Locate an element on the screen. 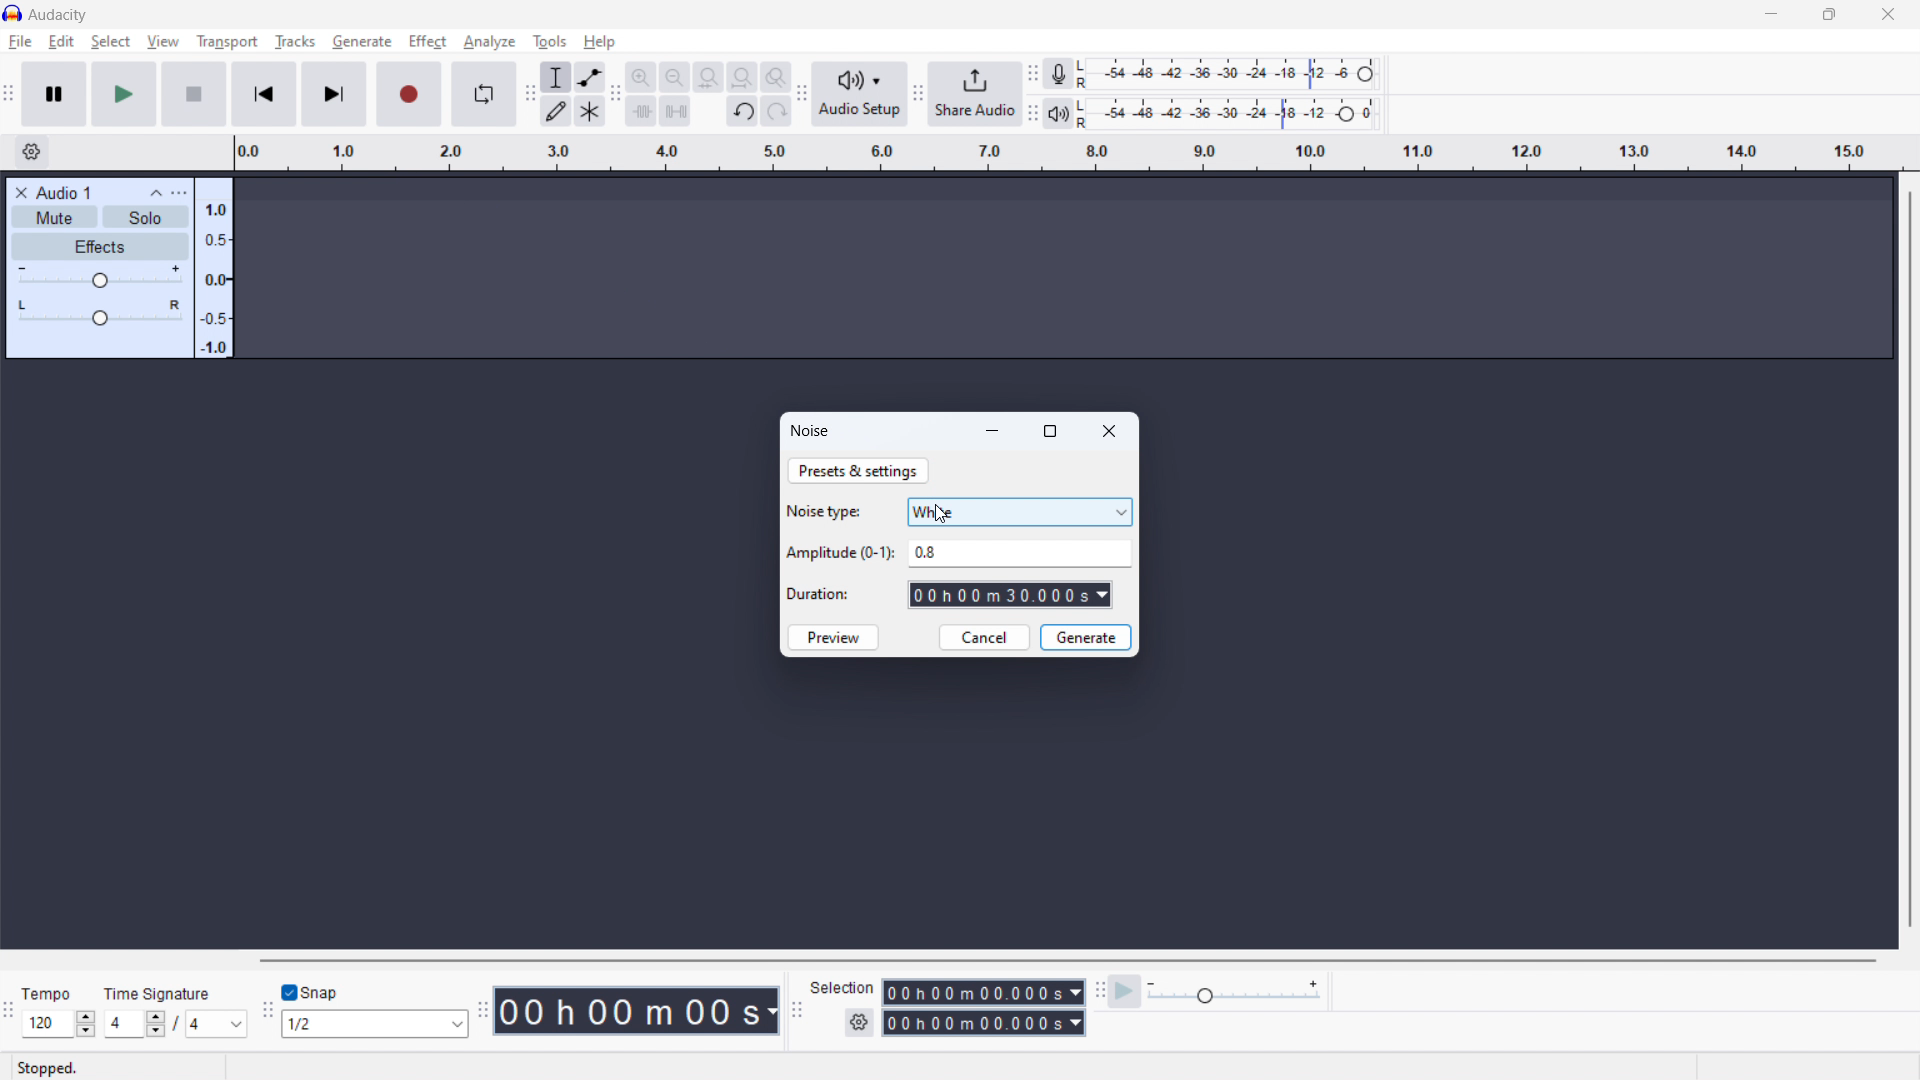  logo is located at coordinates (12, 14).